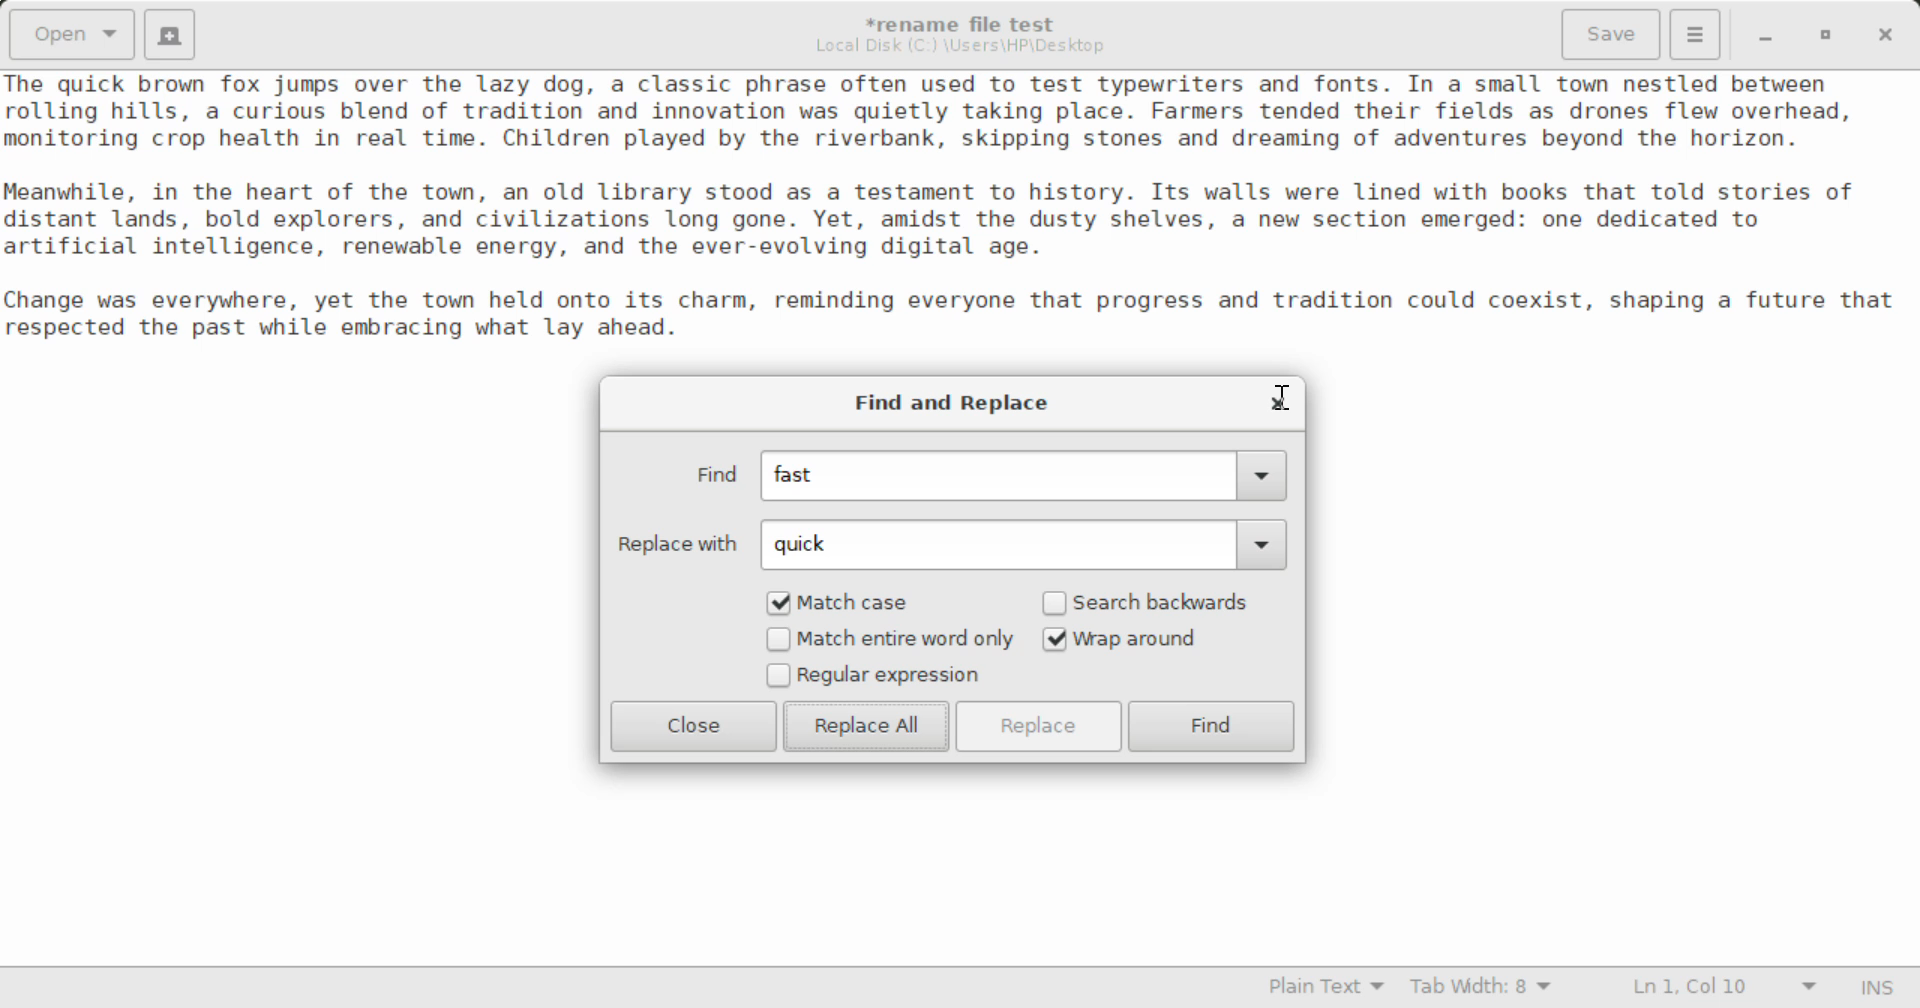  What do you see at coordinates (694, 726) in the screenshot?
I see `Close` at bounding box center [694, 726].